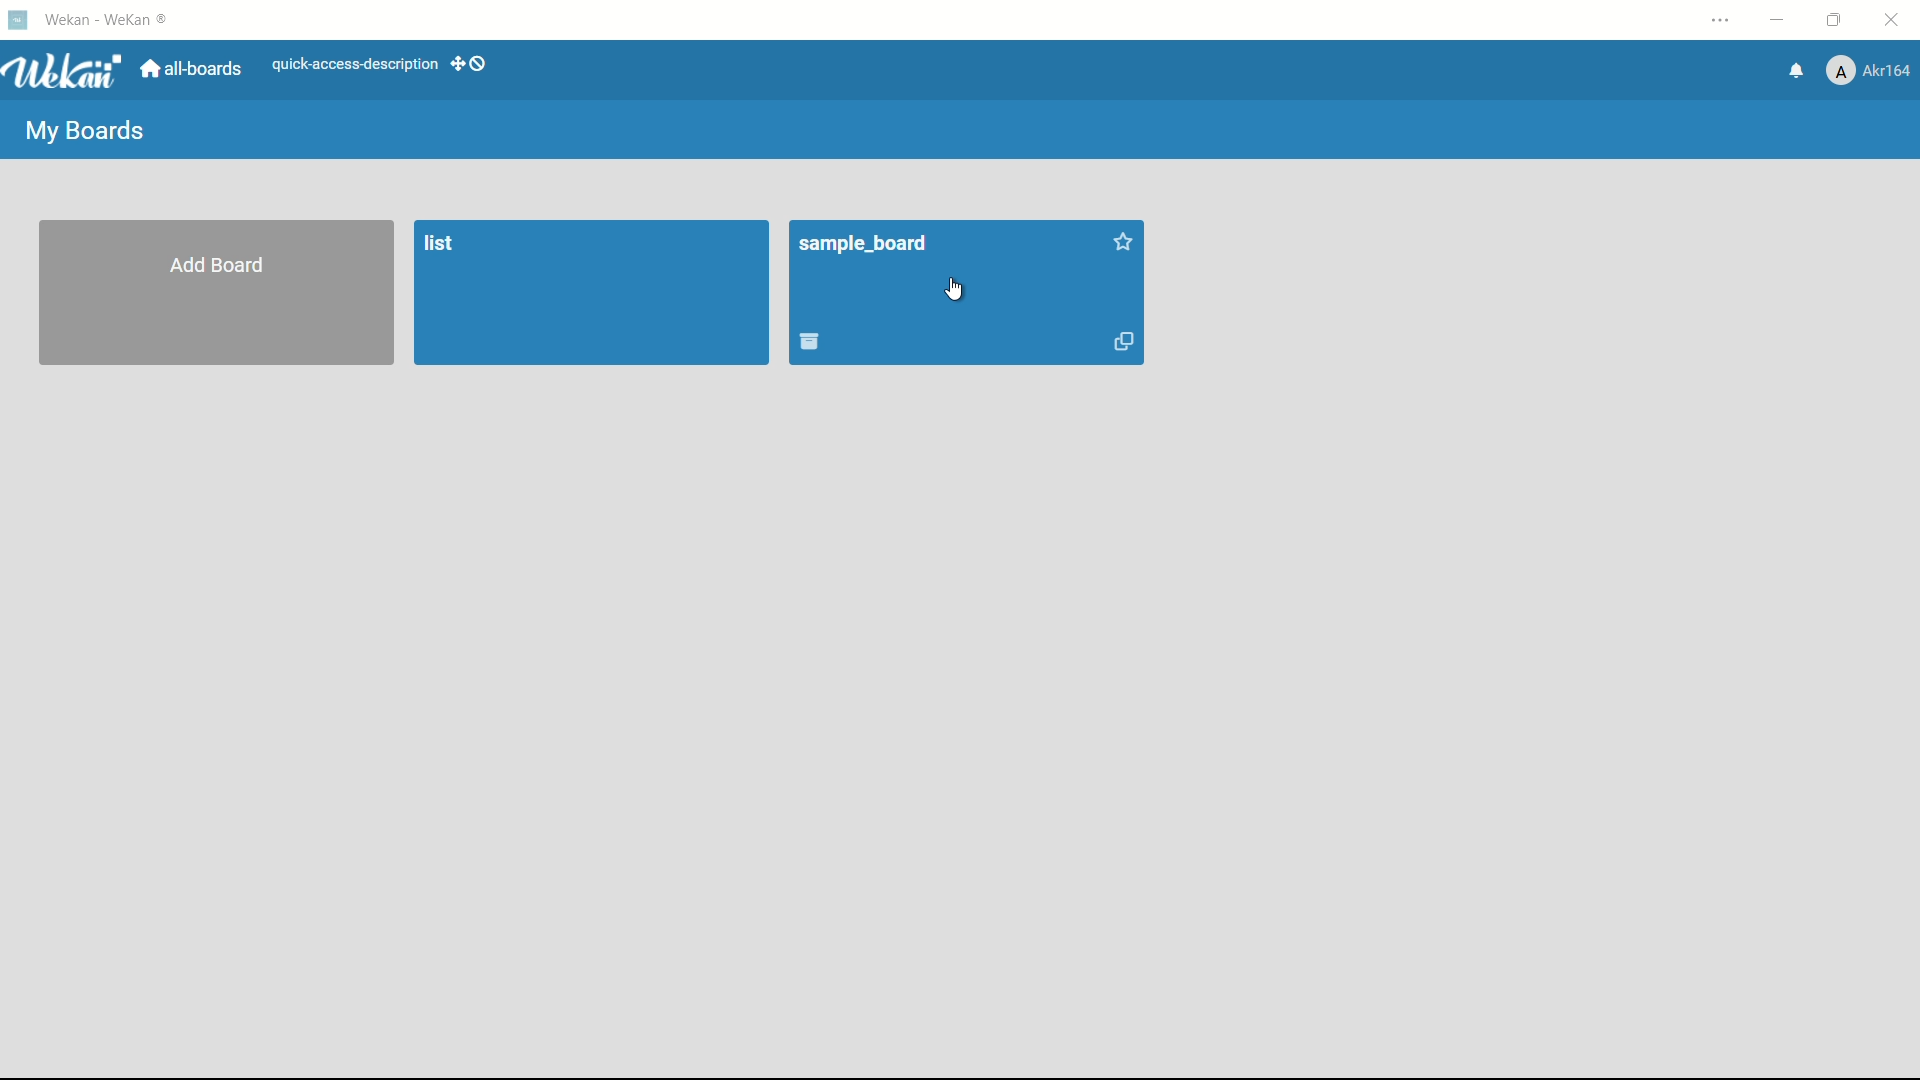 This screenshot has height=1080, width=1920. I want to click on all boards, so click(190, 68).